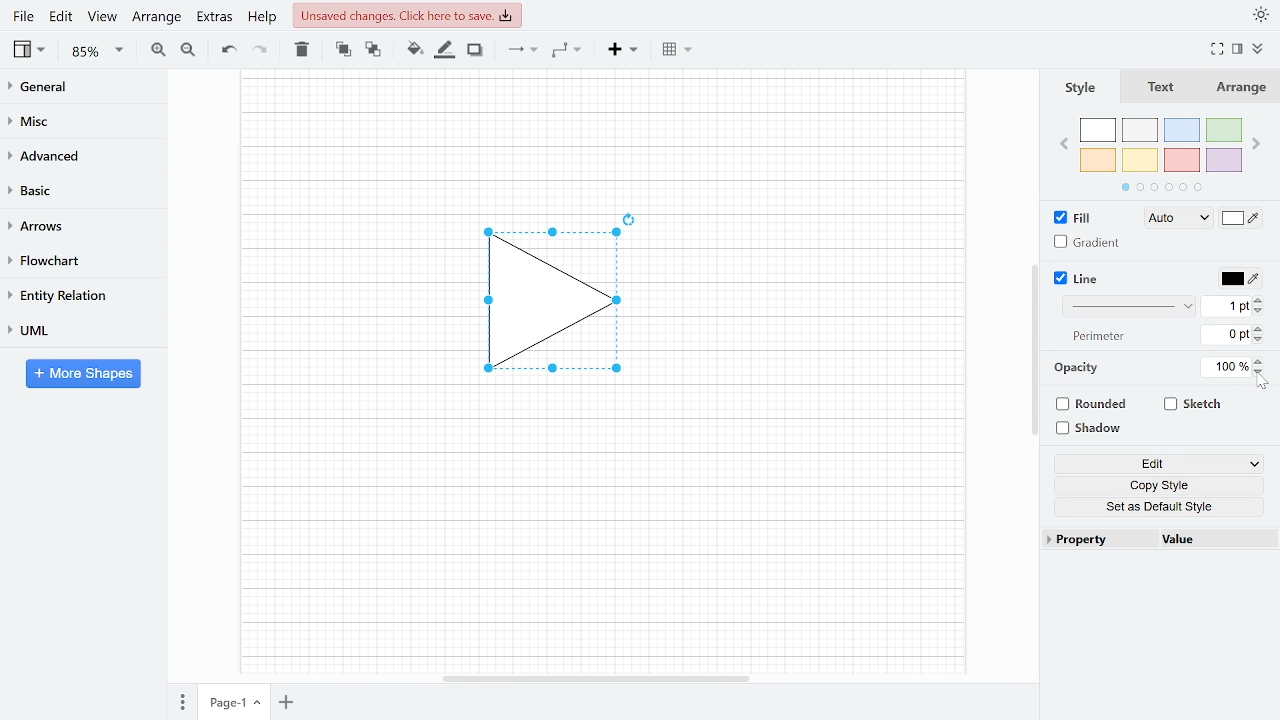 The image size is (1280, 720). I want to click on Value, so click(1213, 541).